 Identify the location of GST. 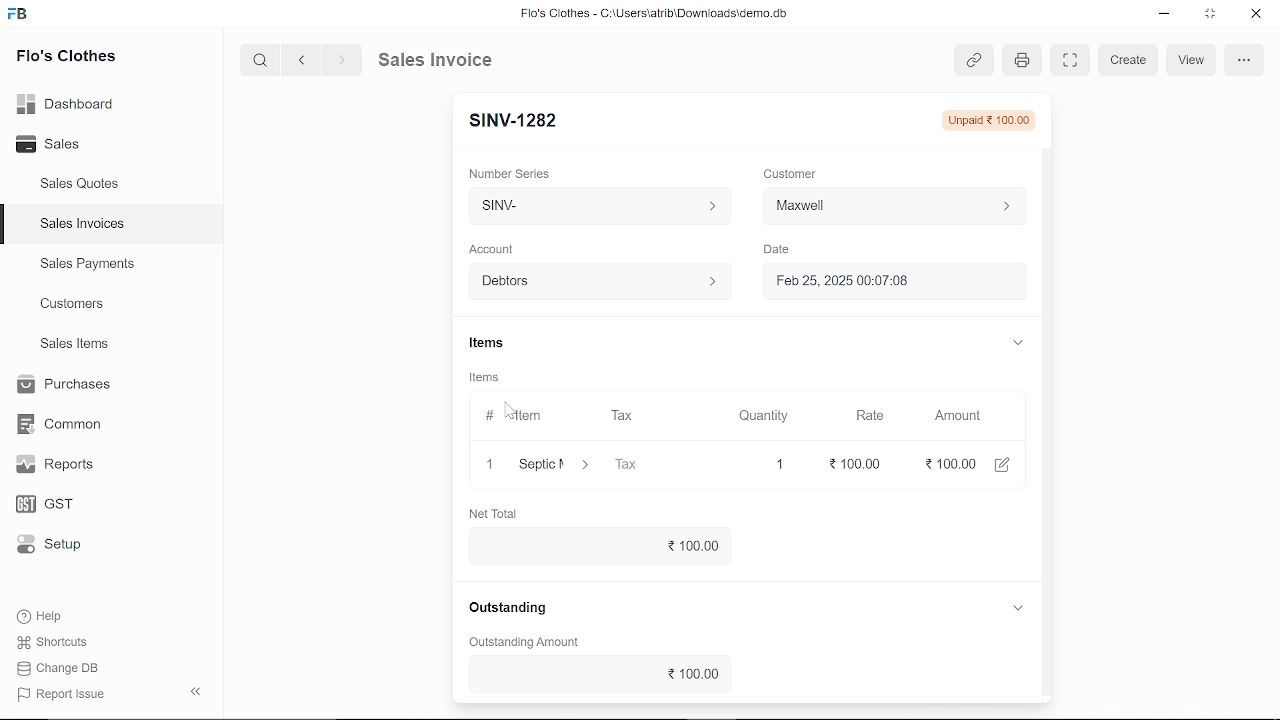
(55, 501).